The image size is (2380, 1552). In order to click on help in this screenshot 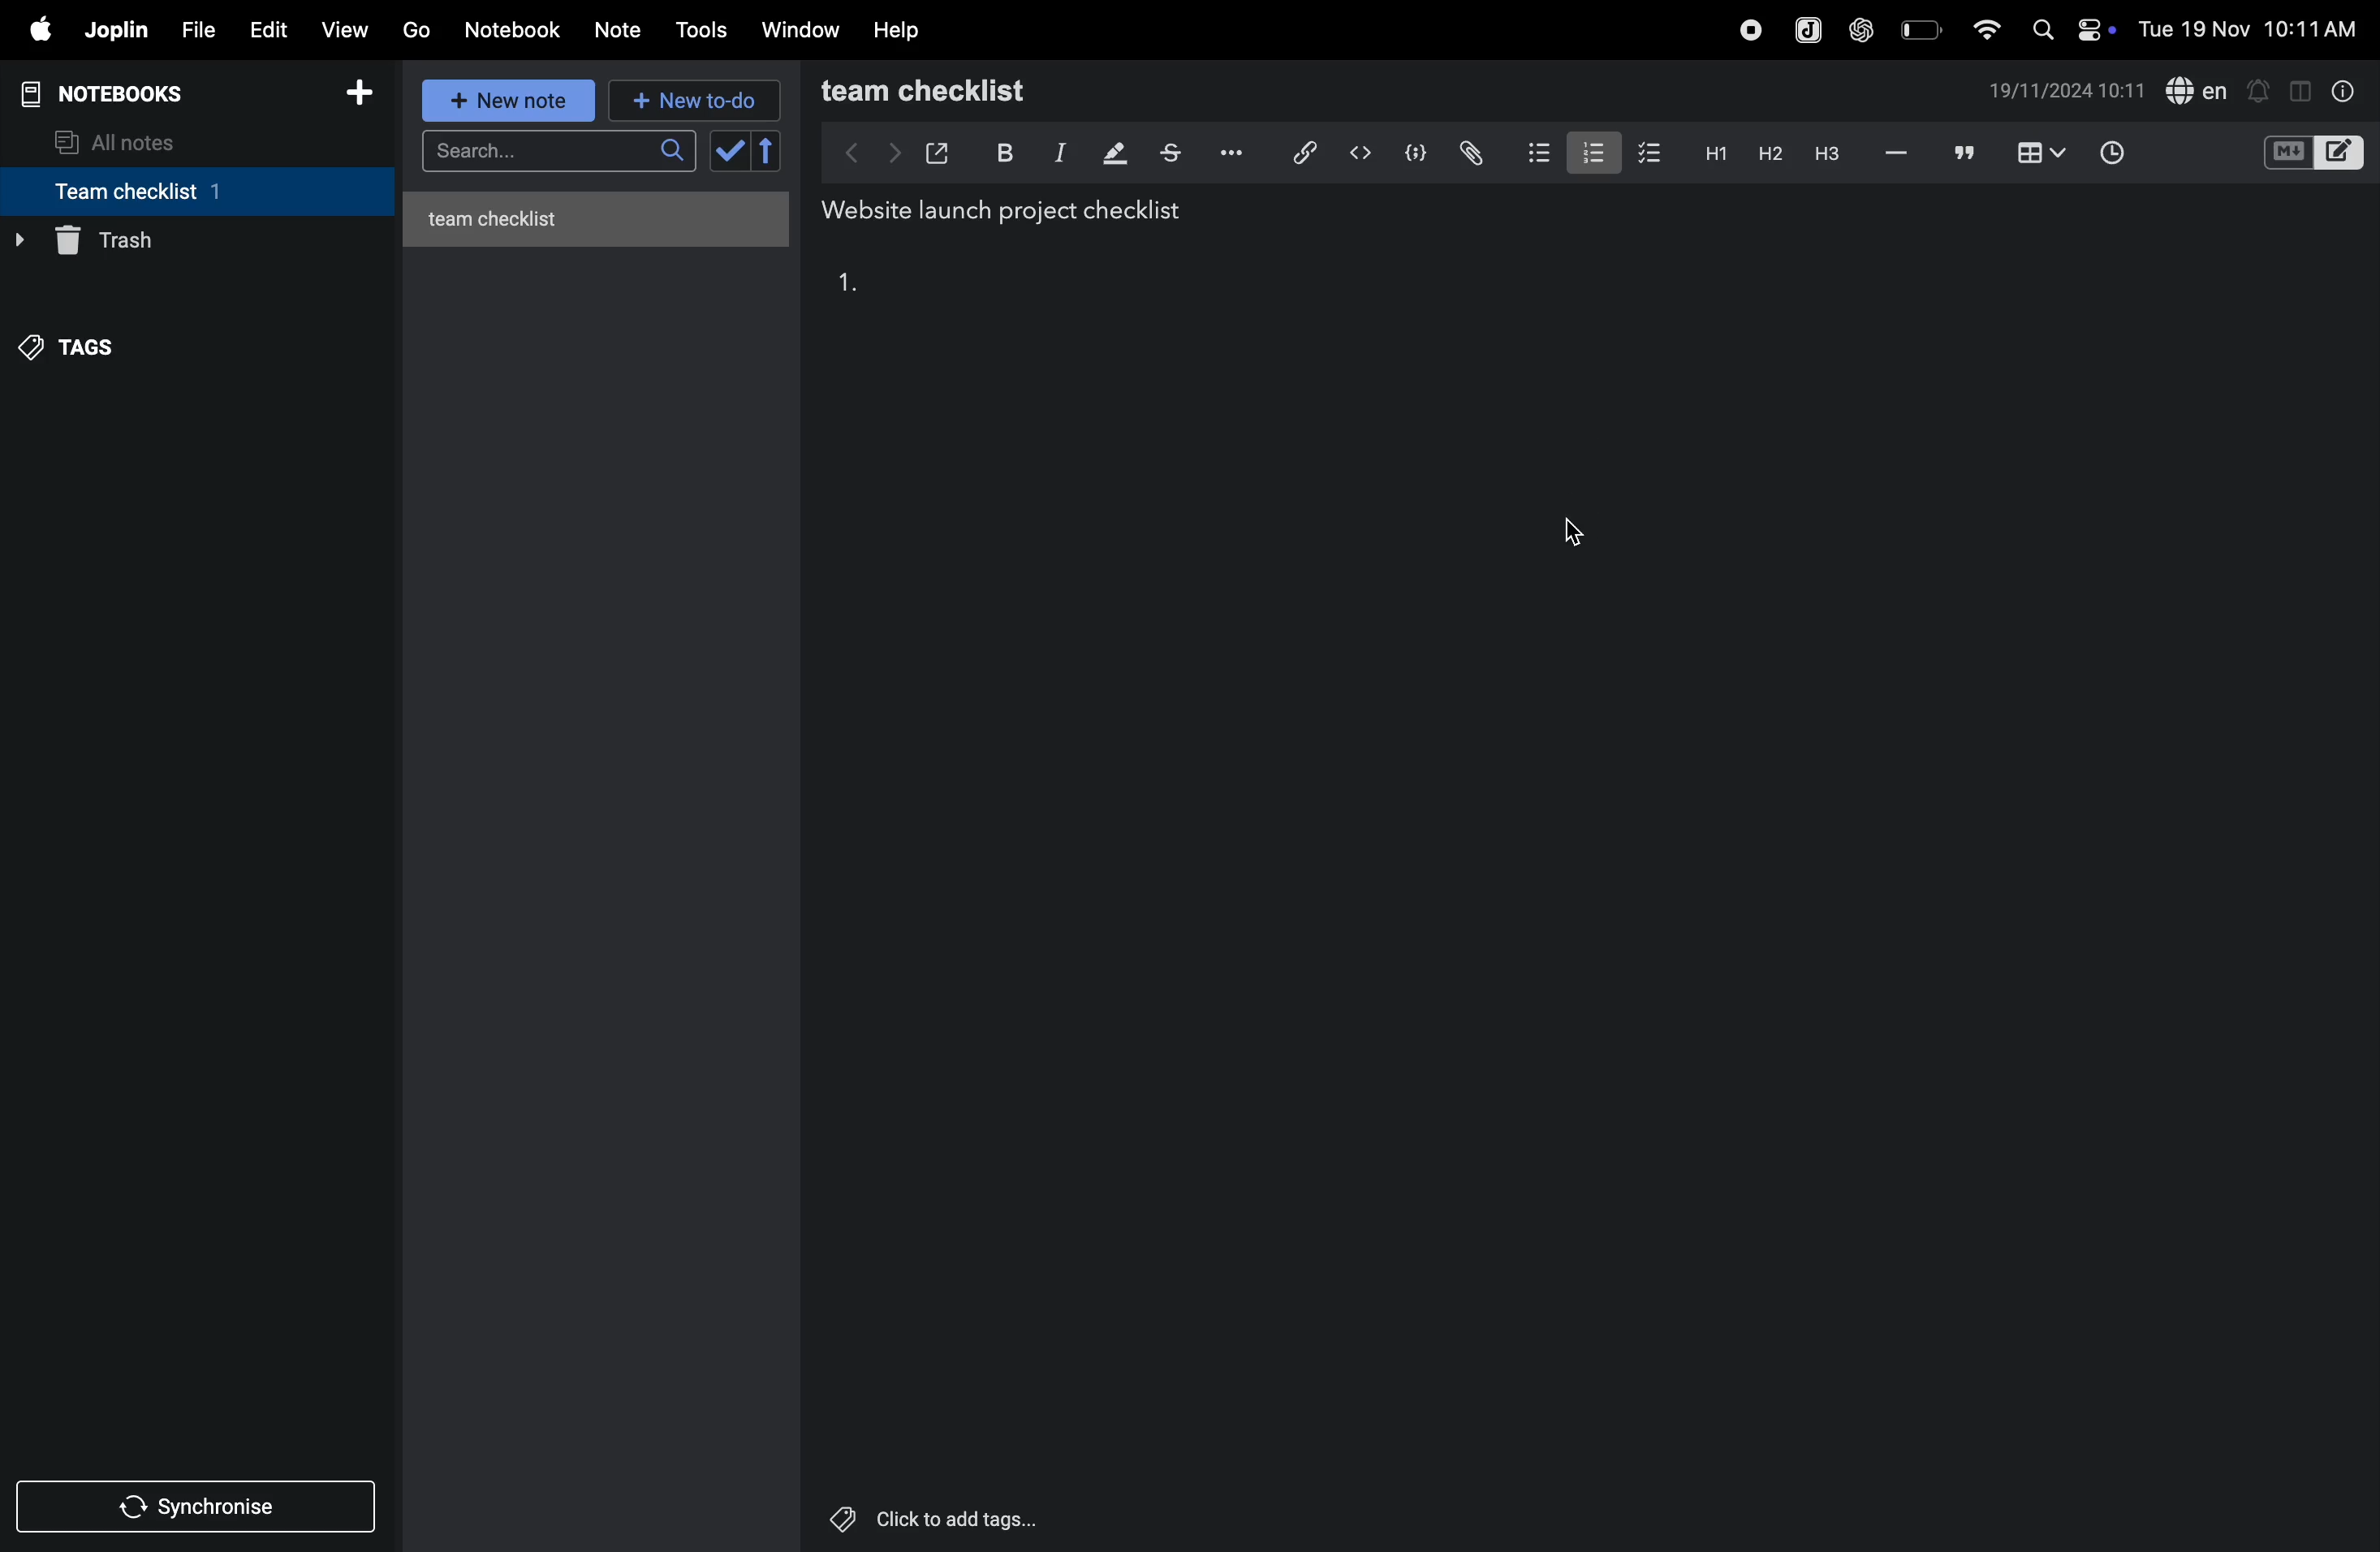, I will do `click(902, 29)`.